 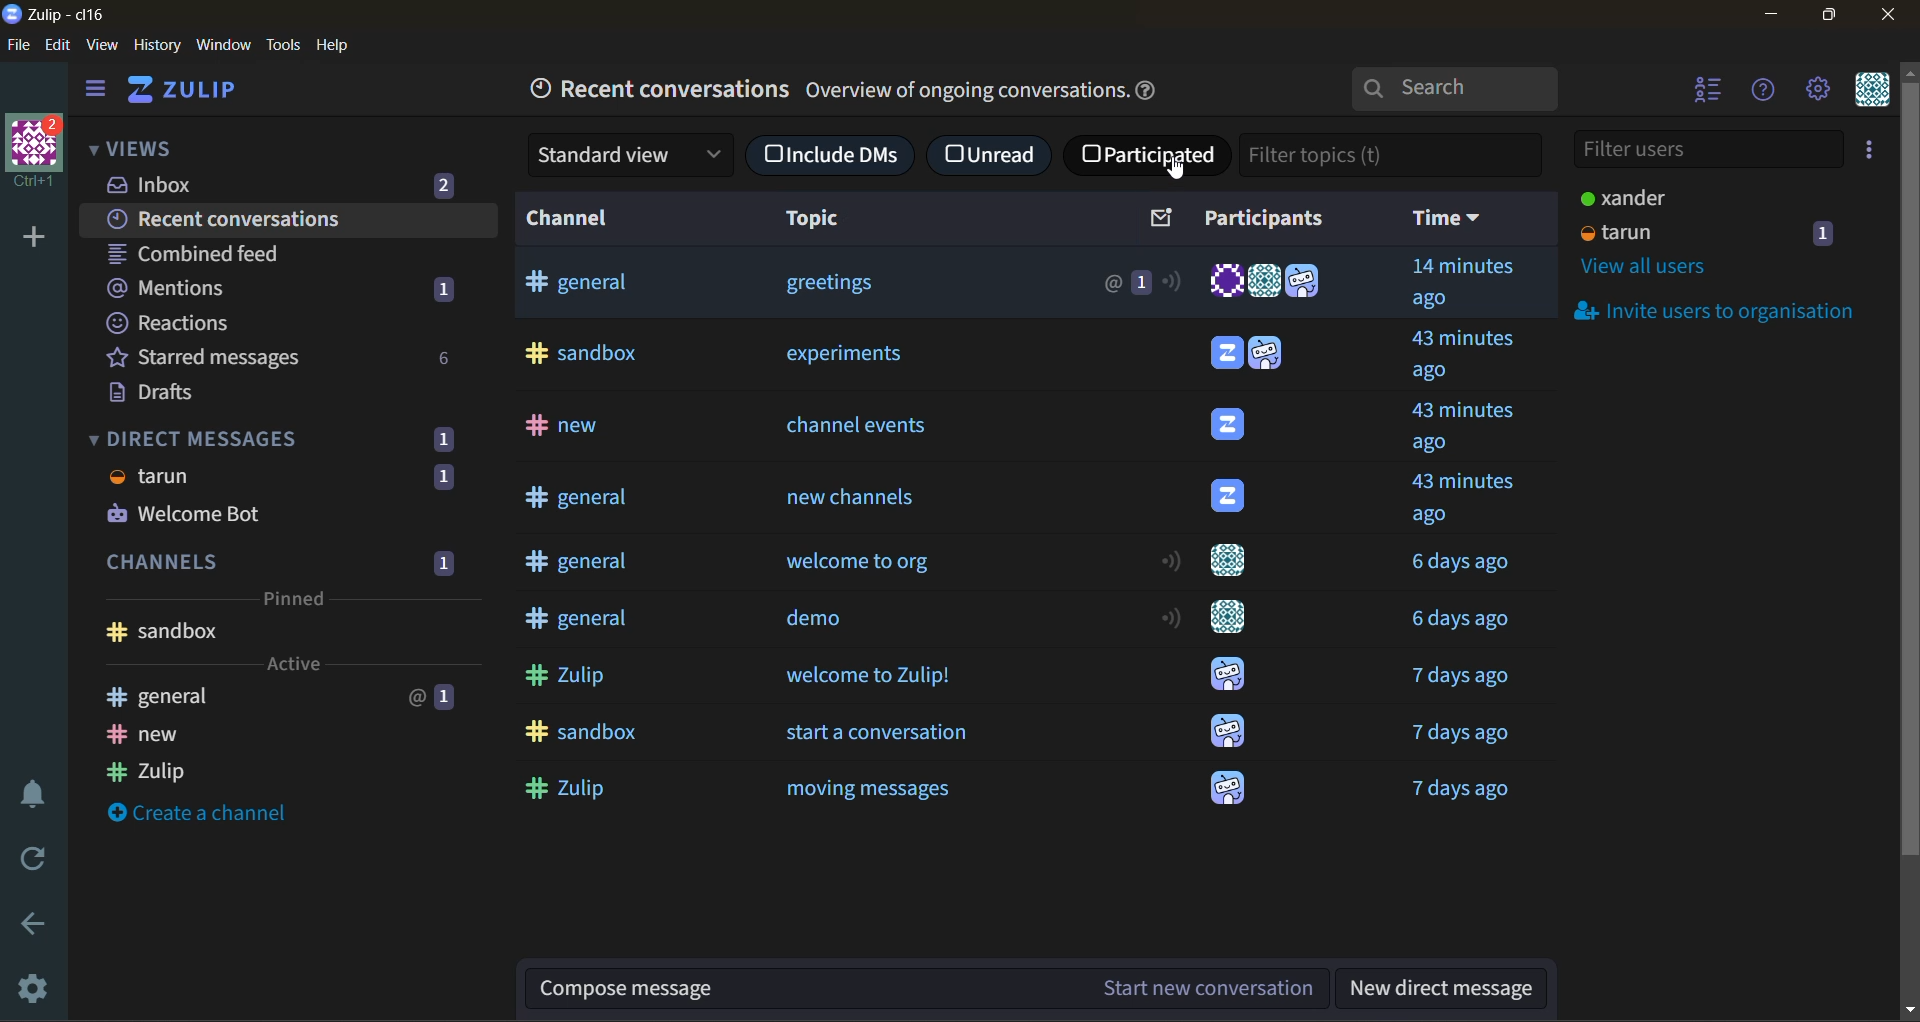 I want to click on channels, so click(x=281, y=556).